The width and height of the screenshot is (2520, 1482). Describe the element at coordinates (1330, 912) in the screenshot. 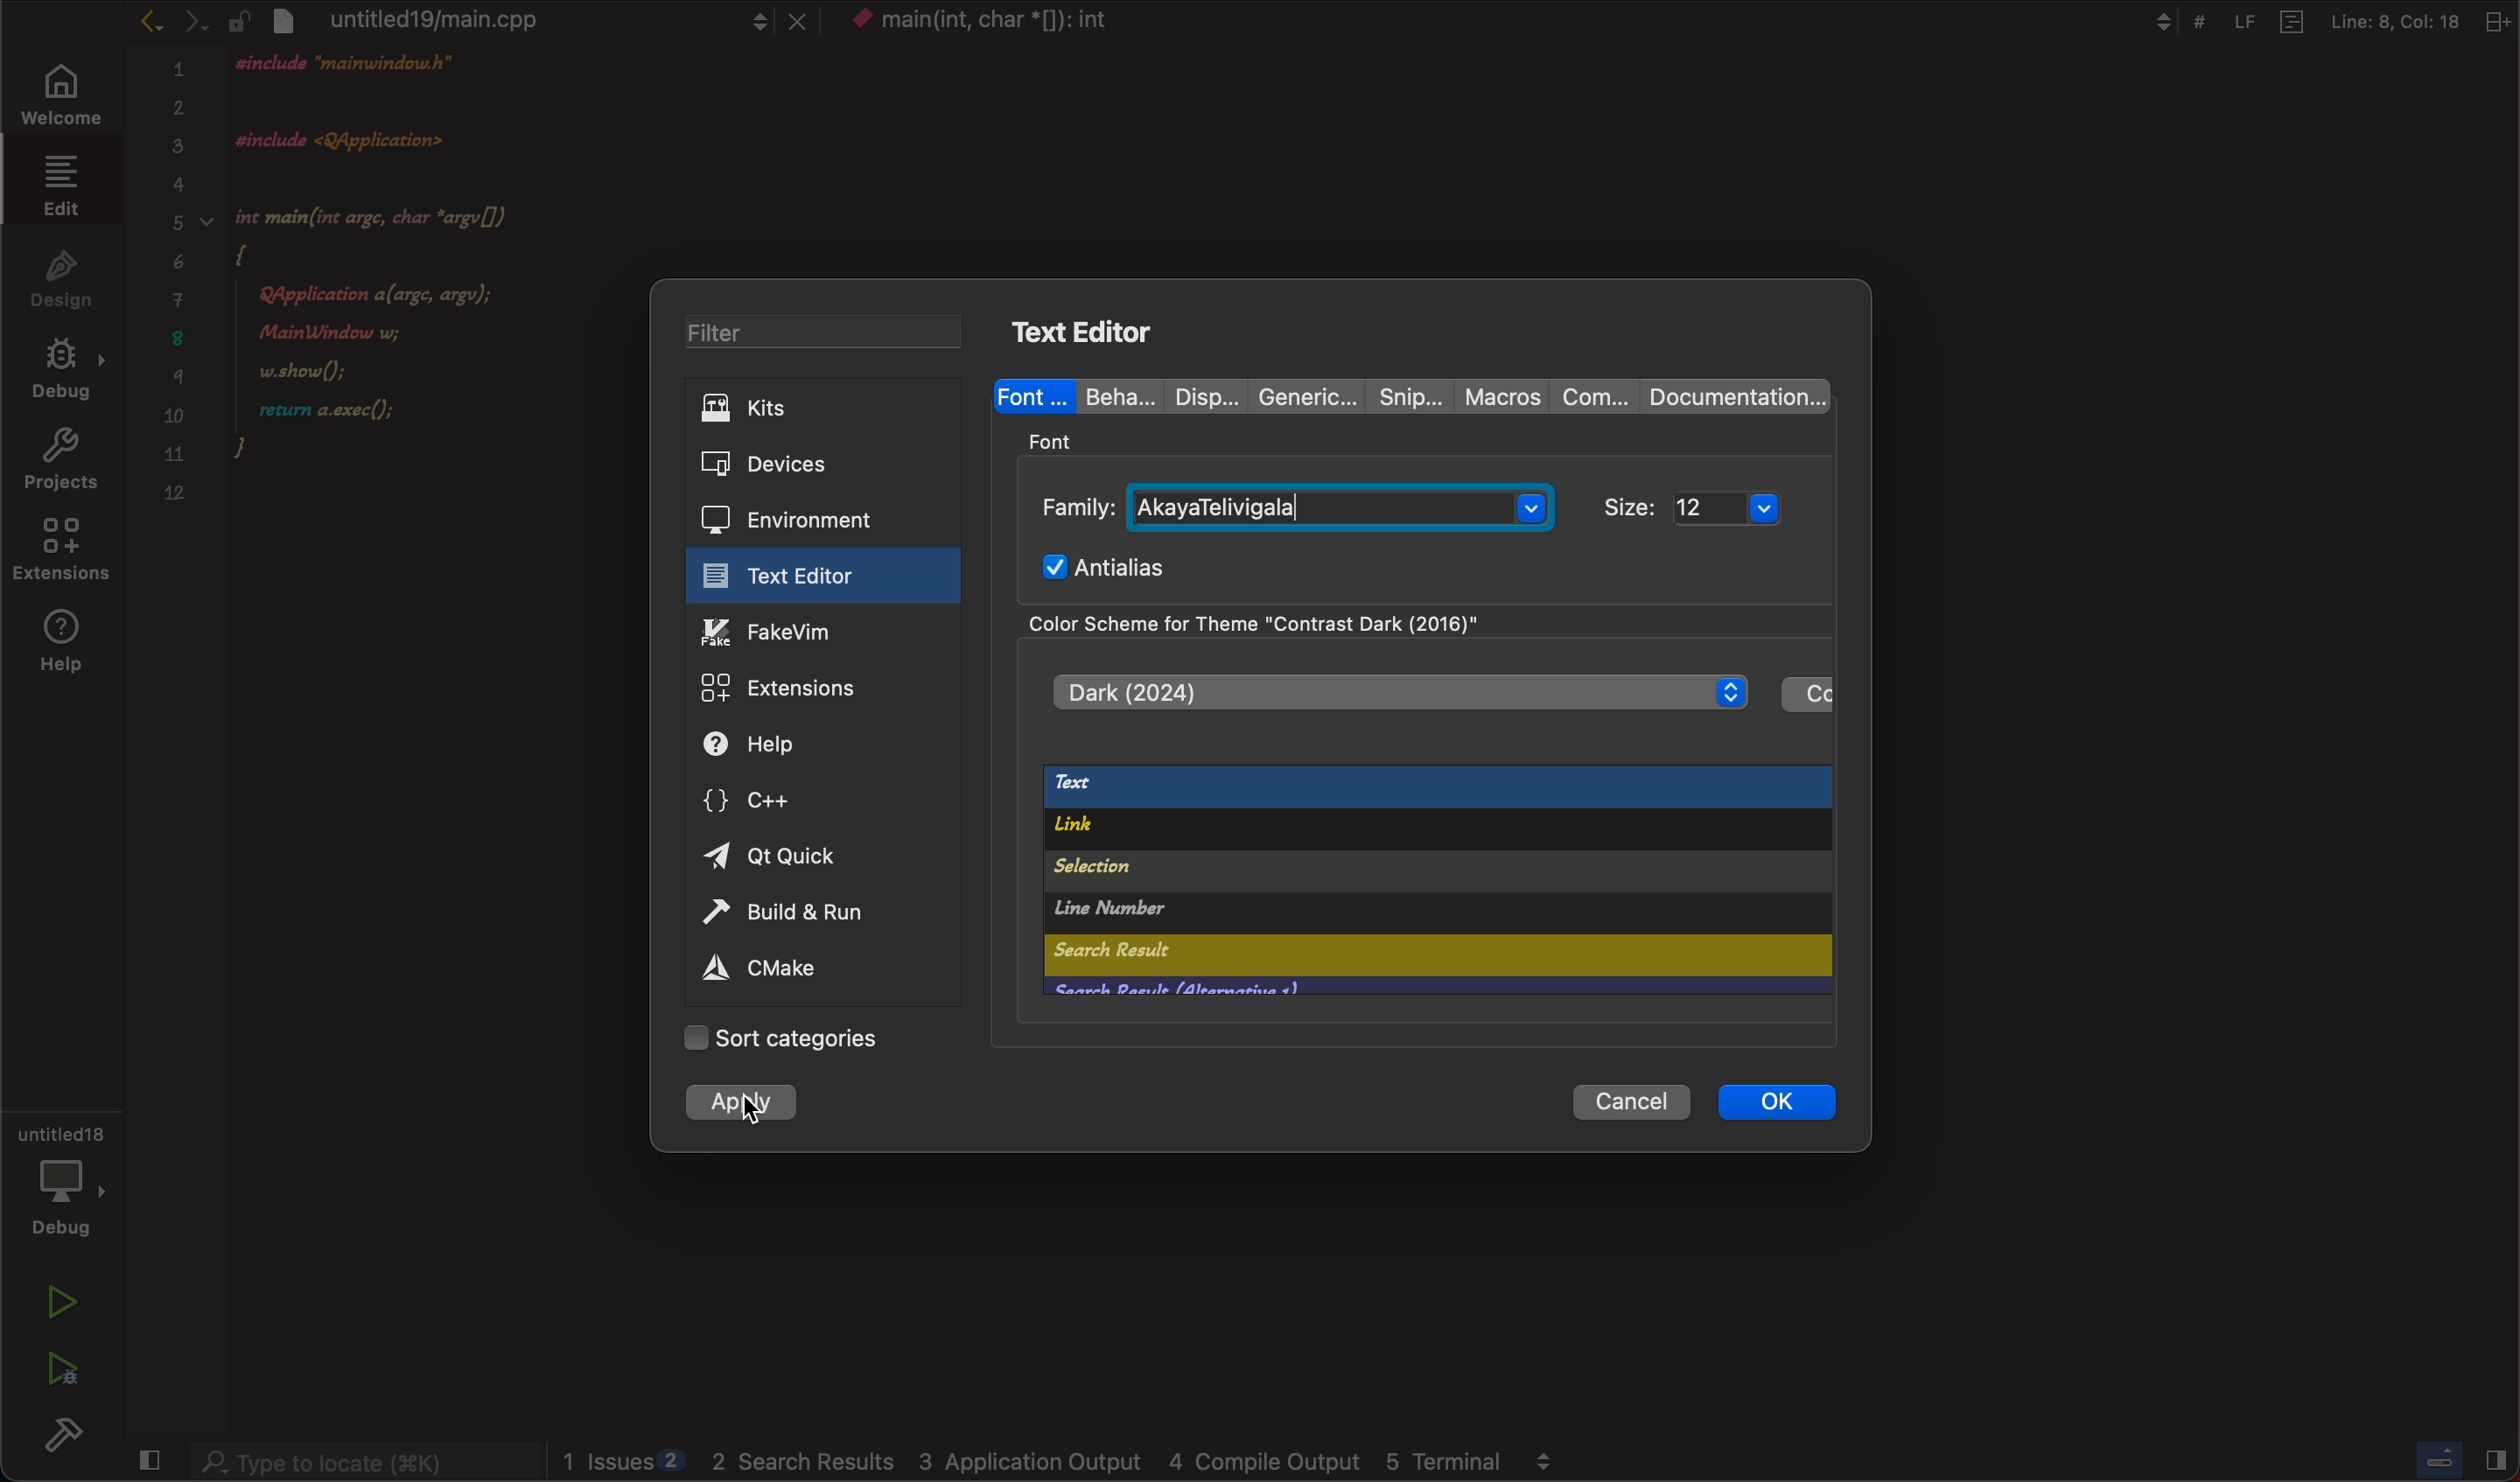

I see `line number` at that location.